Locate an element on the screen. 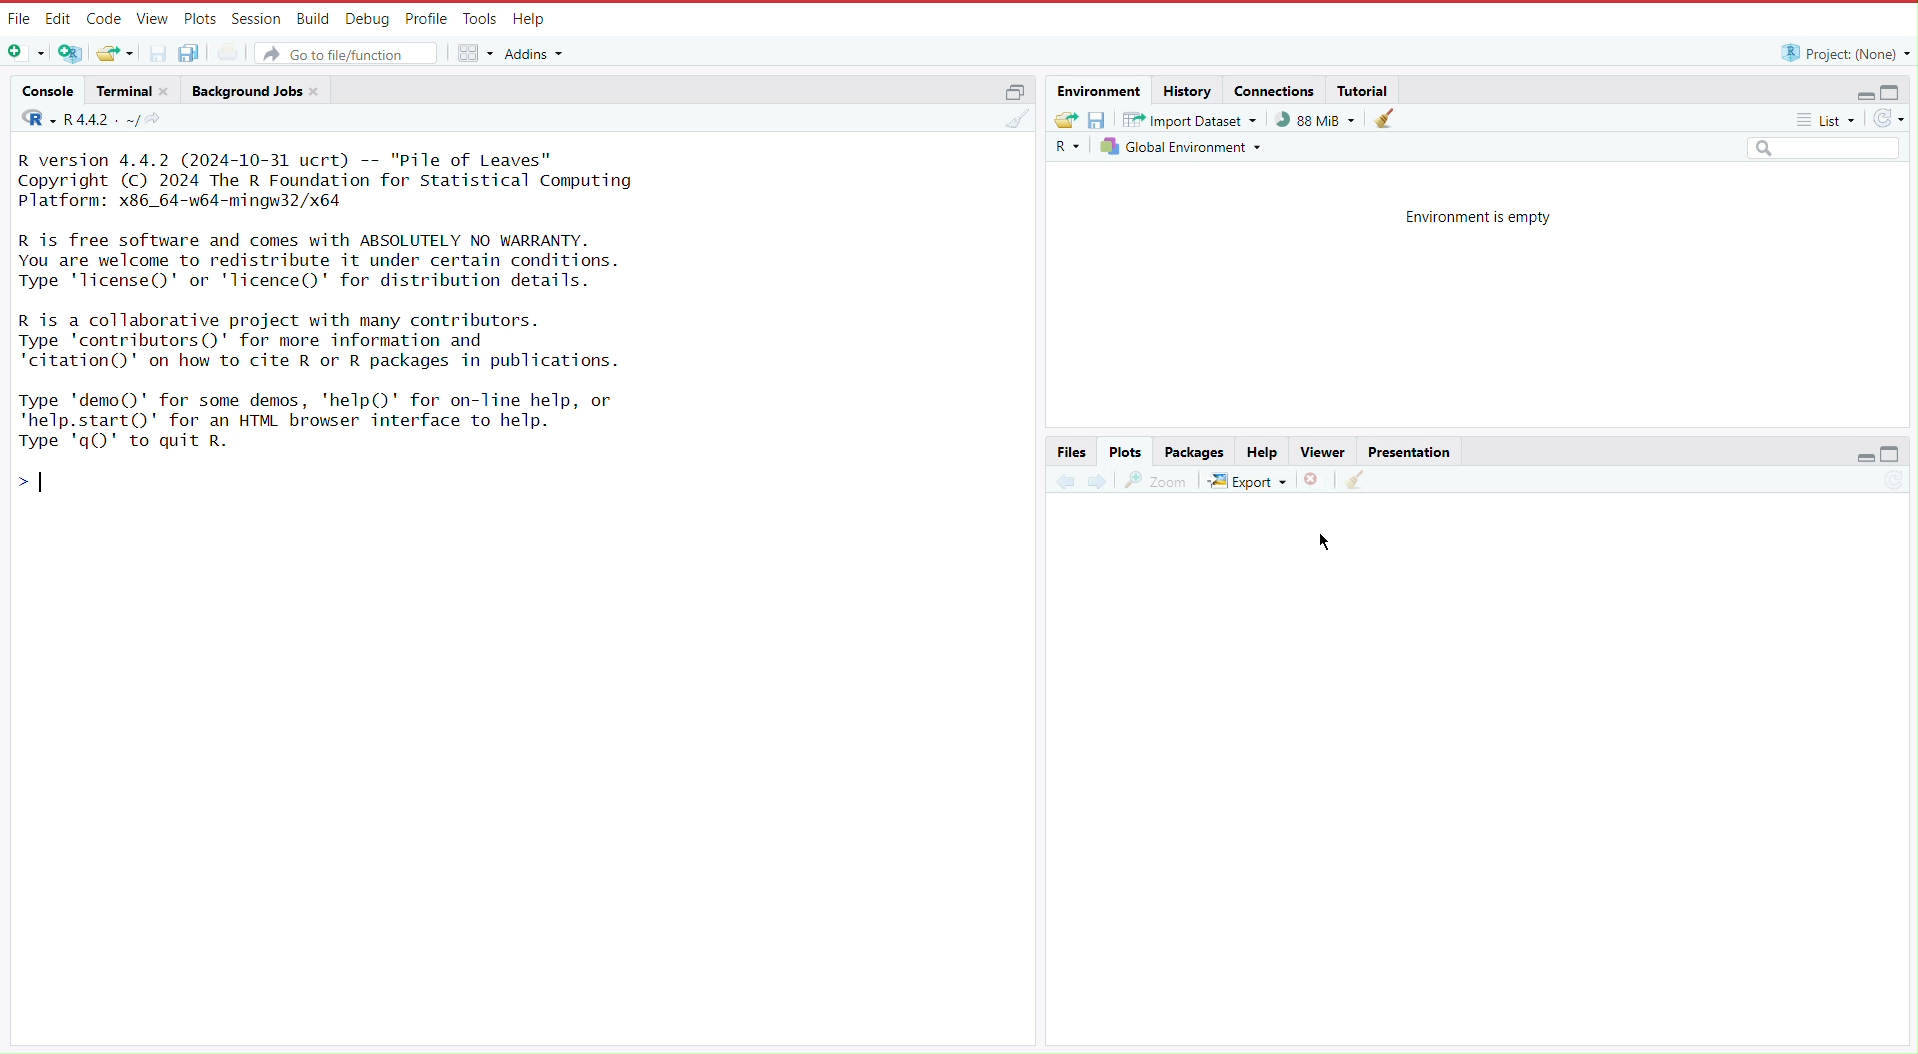 The height and width of the screenshot is (1054, 1918). Maximize is located at coordinates (1893, 91).